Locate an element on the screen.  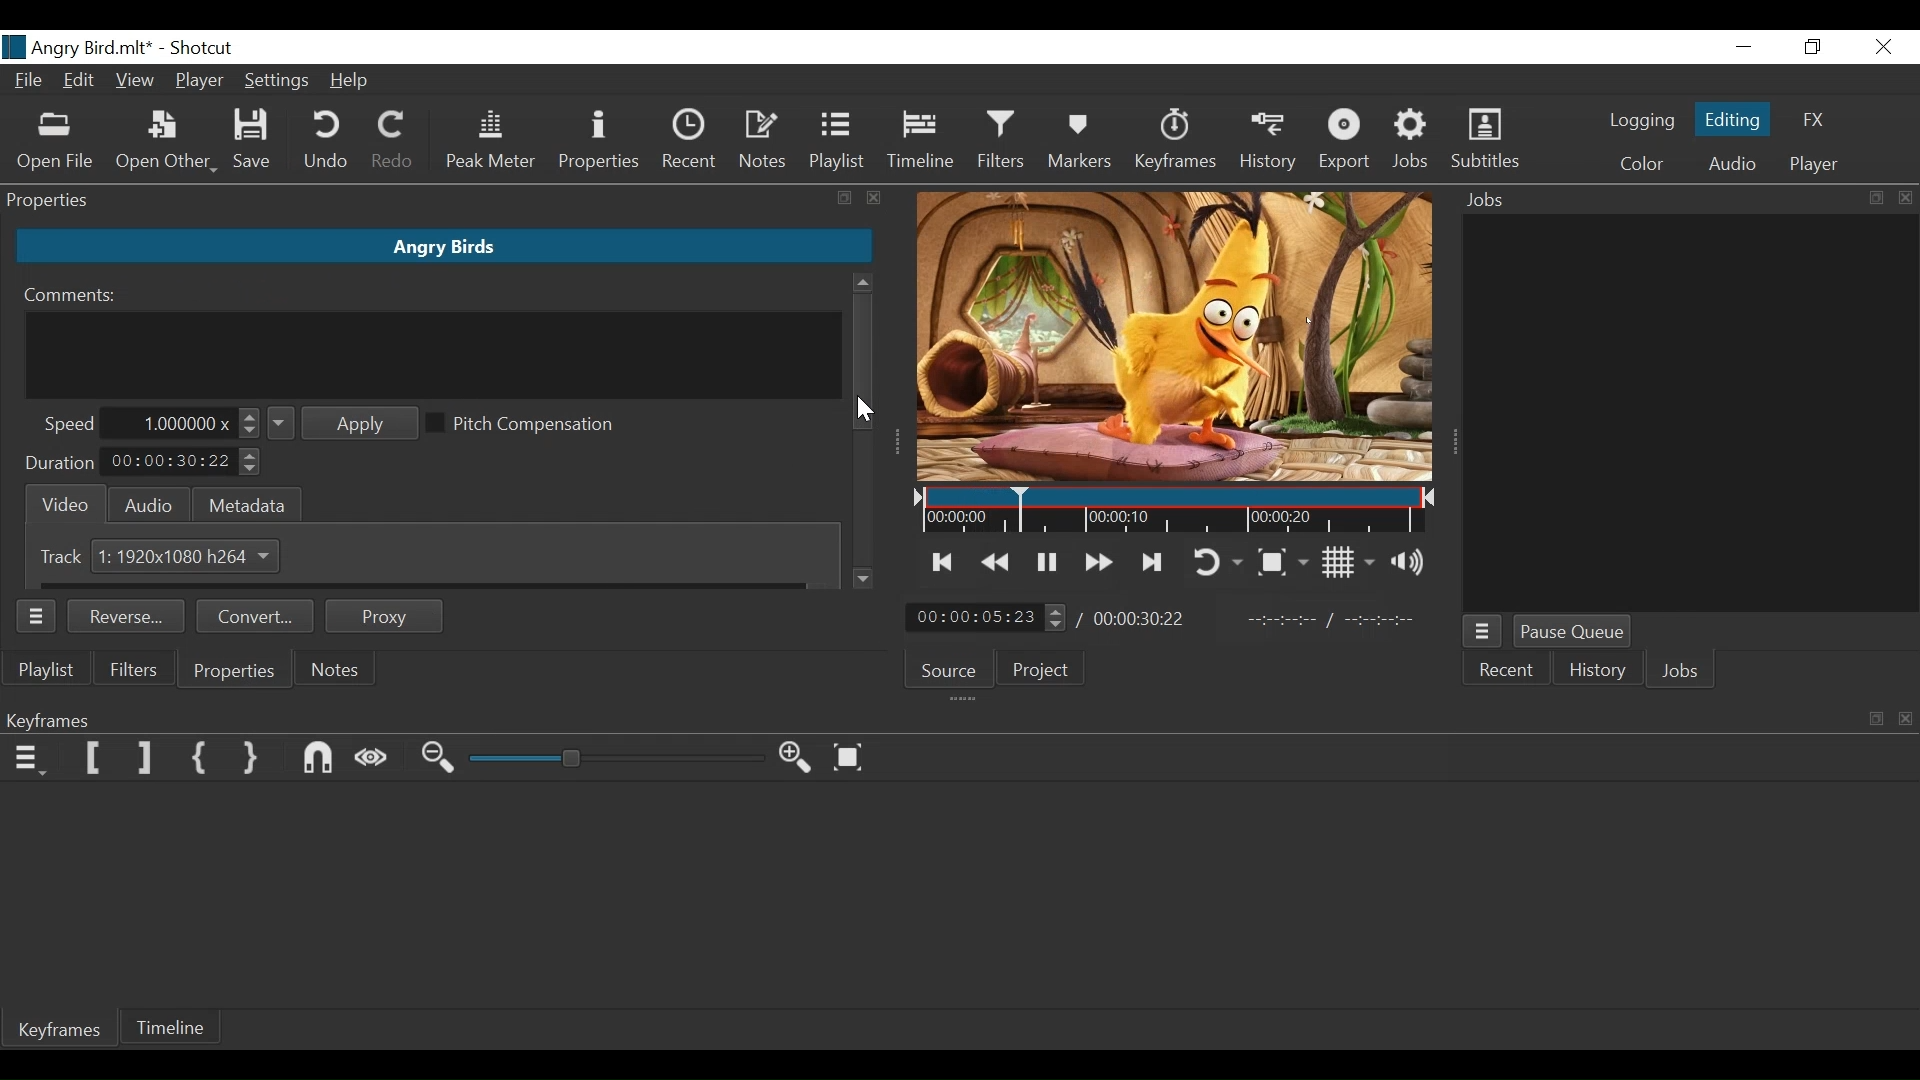
Zoom timeline in is located at coordinates (796, 757).